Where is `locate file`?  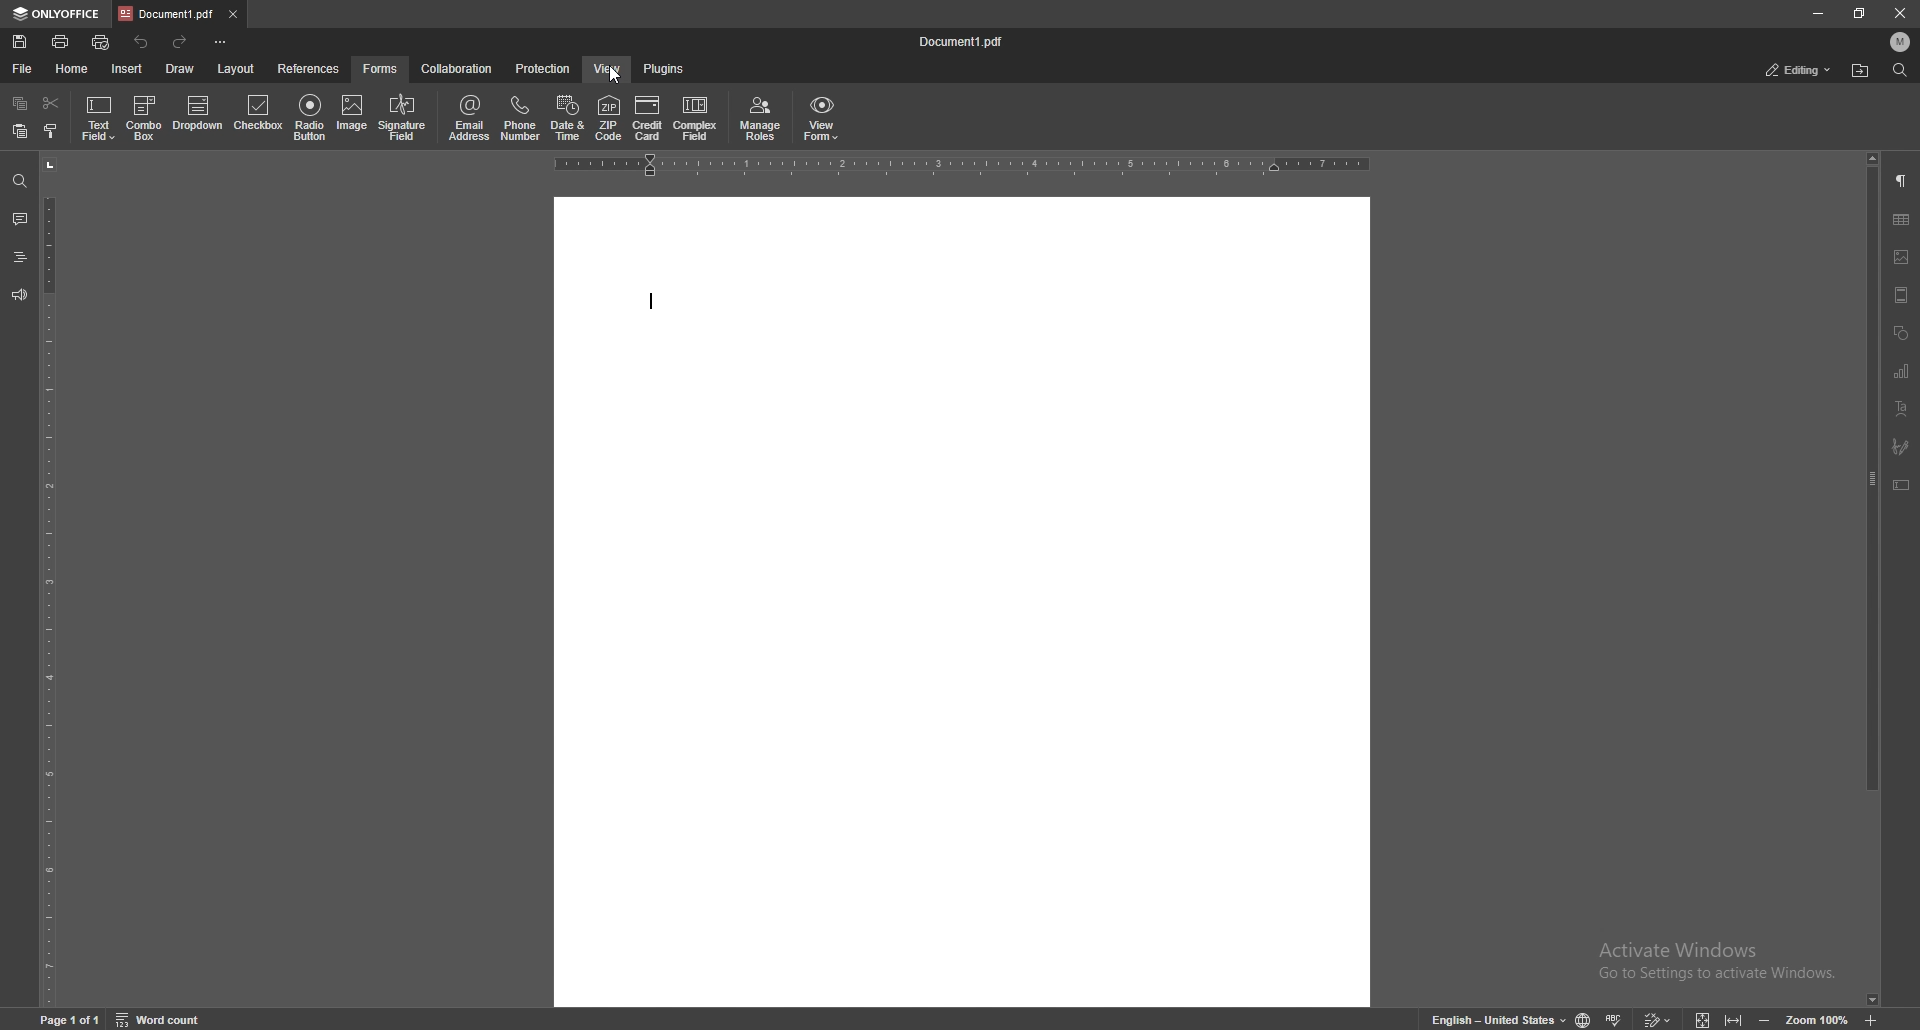
locate file is located at coordinates (1860, 72).